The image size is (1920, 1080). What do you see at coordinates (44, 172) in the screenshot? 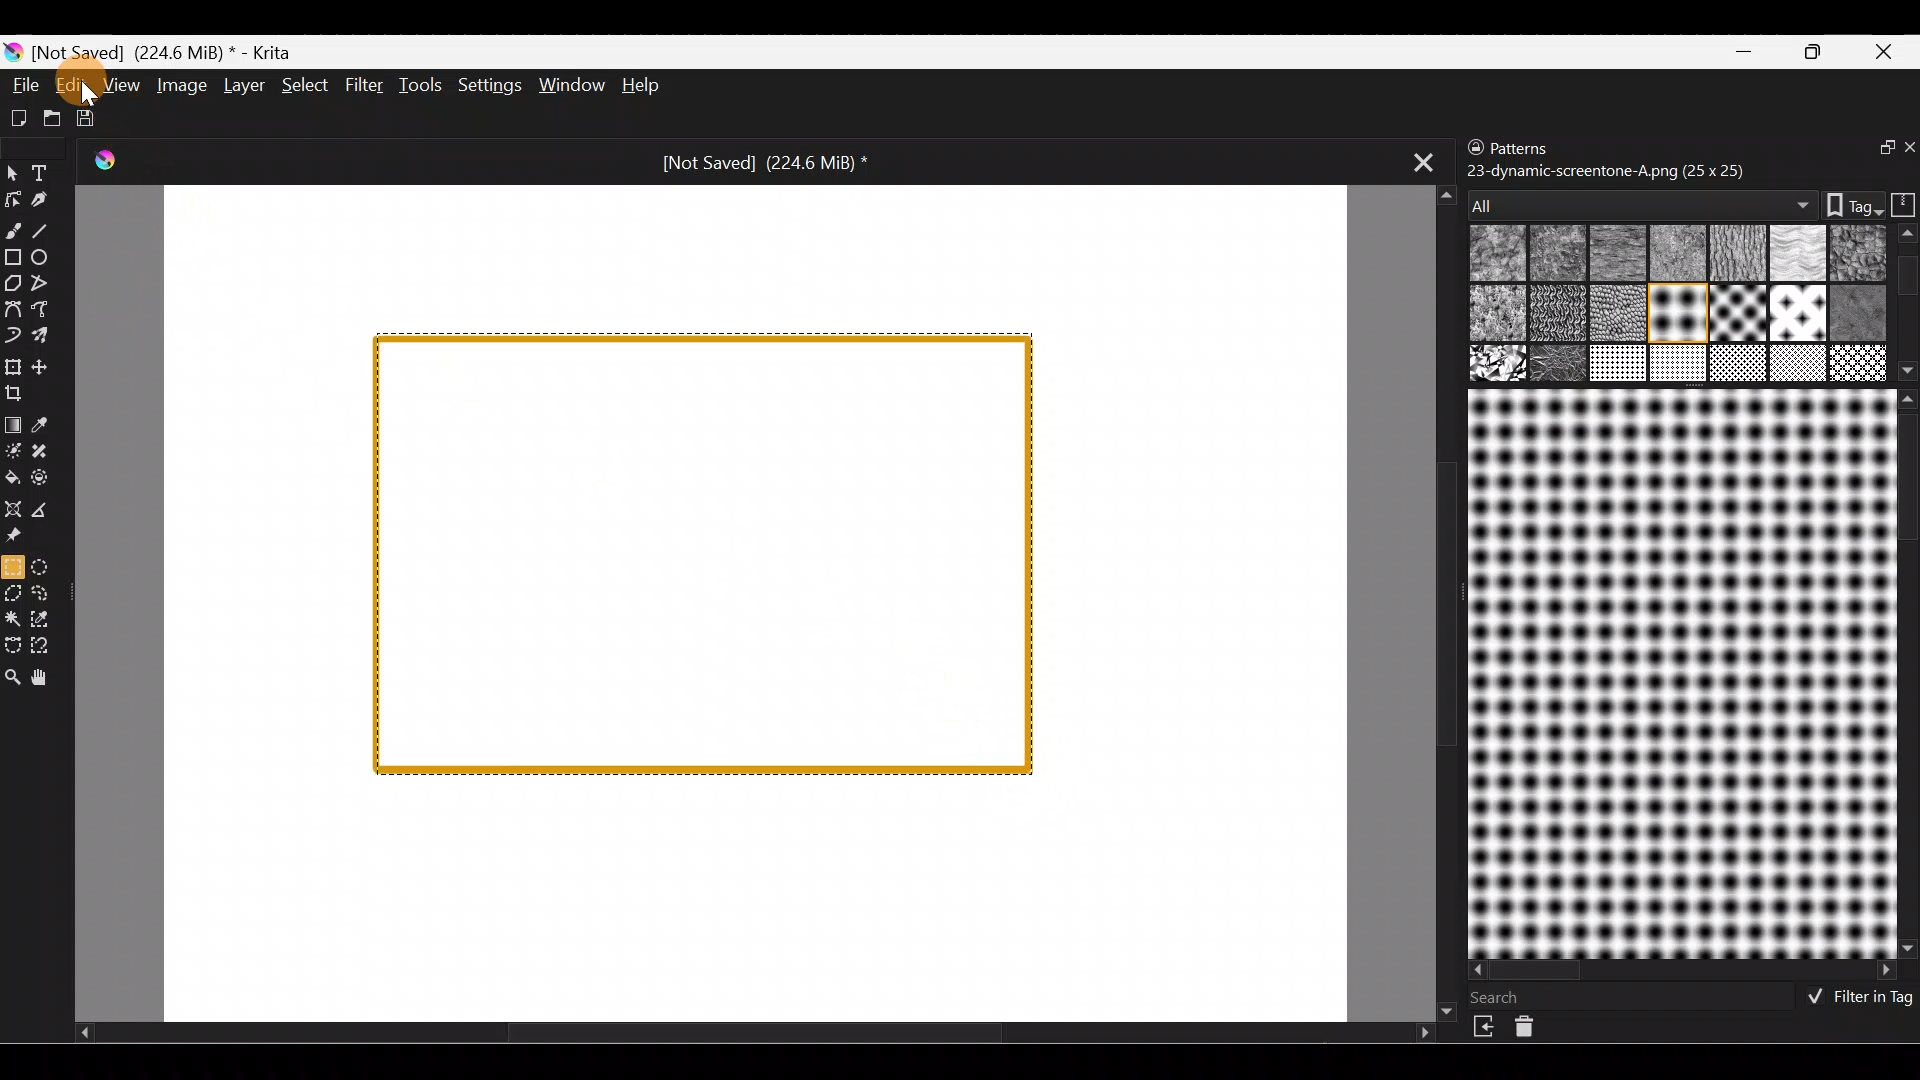
I see `Text tool` at bounding box center [44, 172].